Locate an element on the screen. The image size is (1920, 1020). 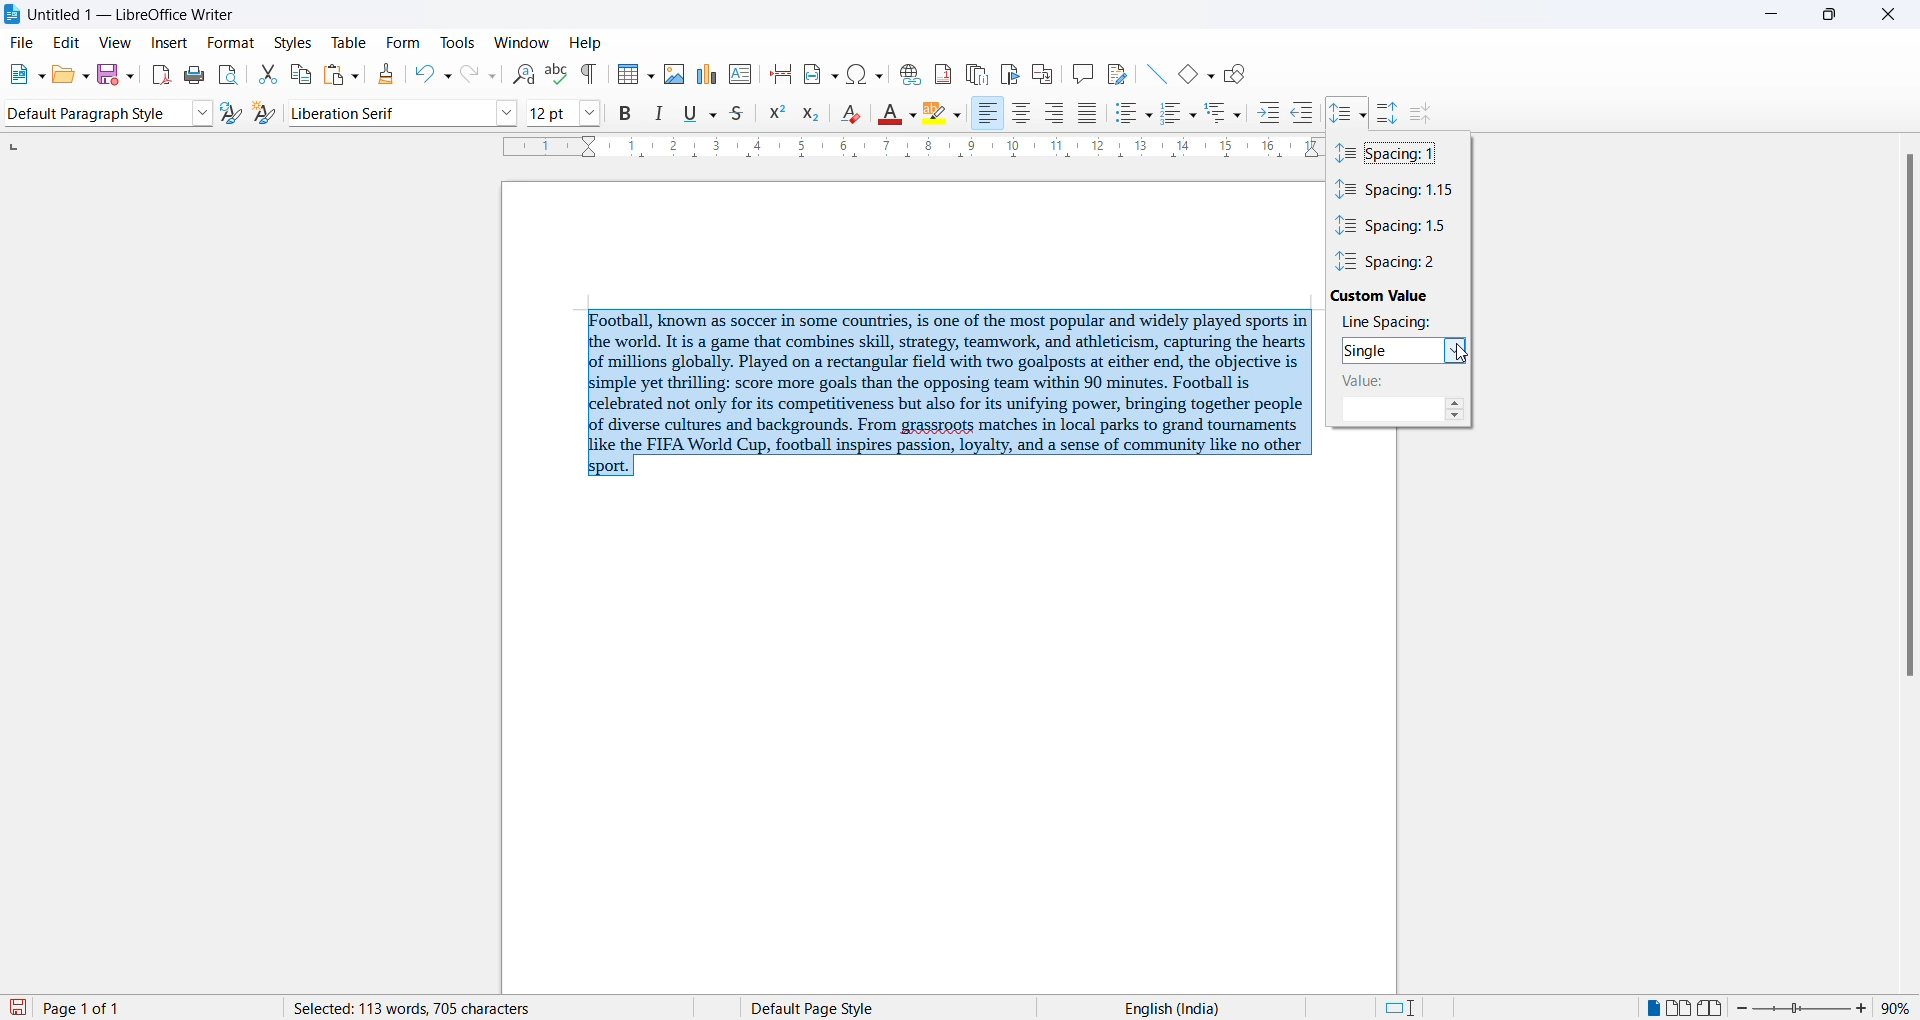
paste options is located at coordinates (358, 74).